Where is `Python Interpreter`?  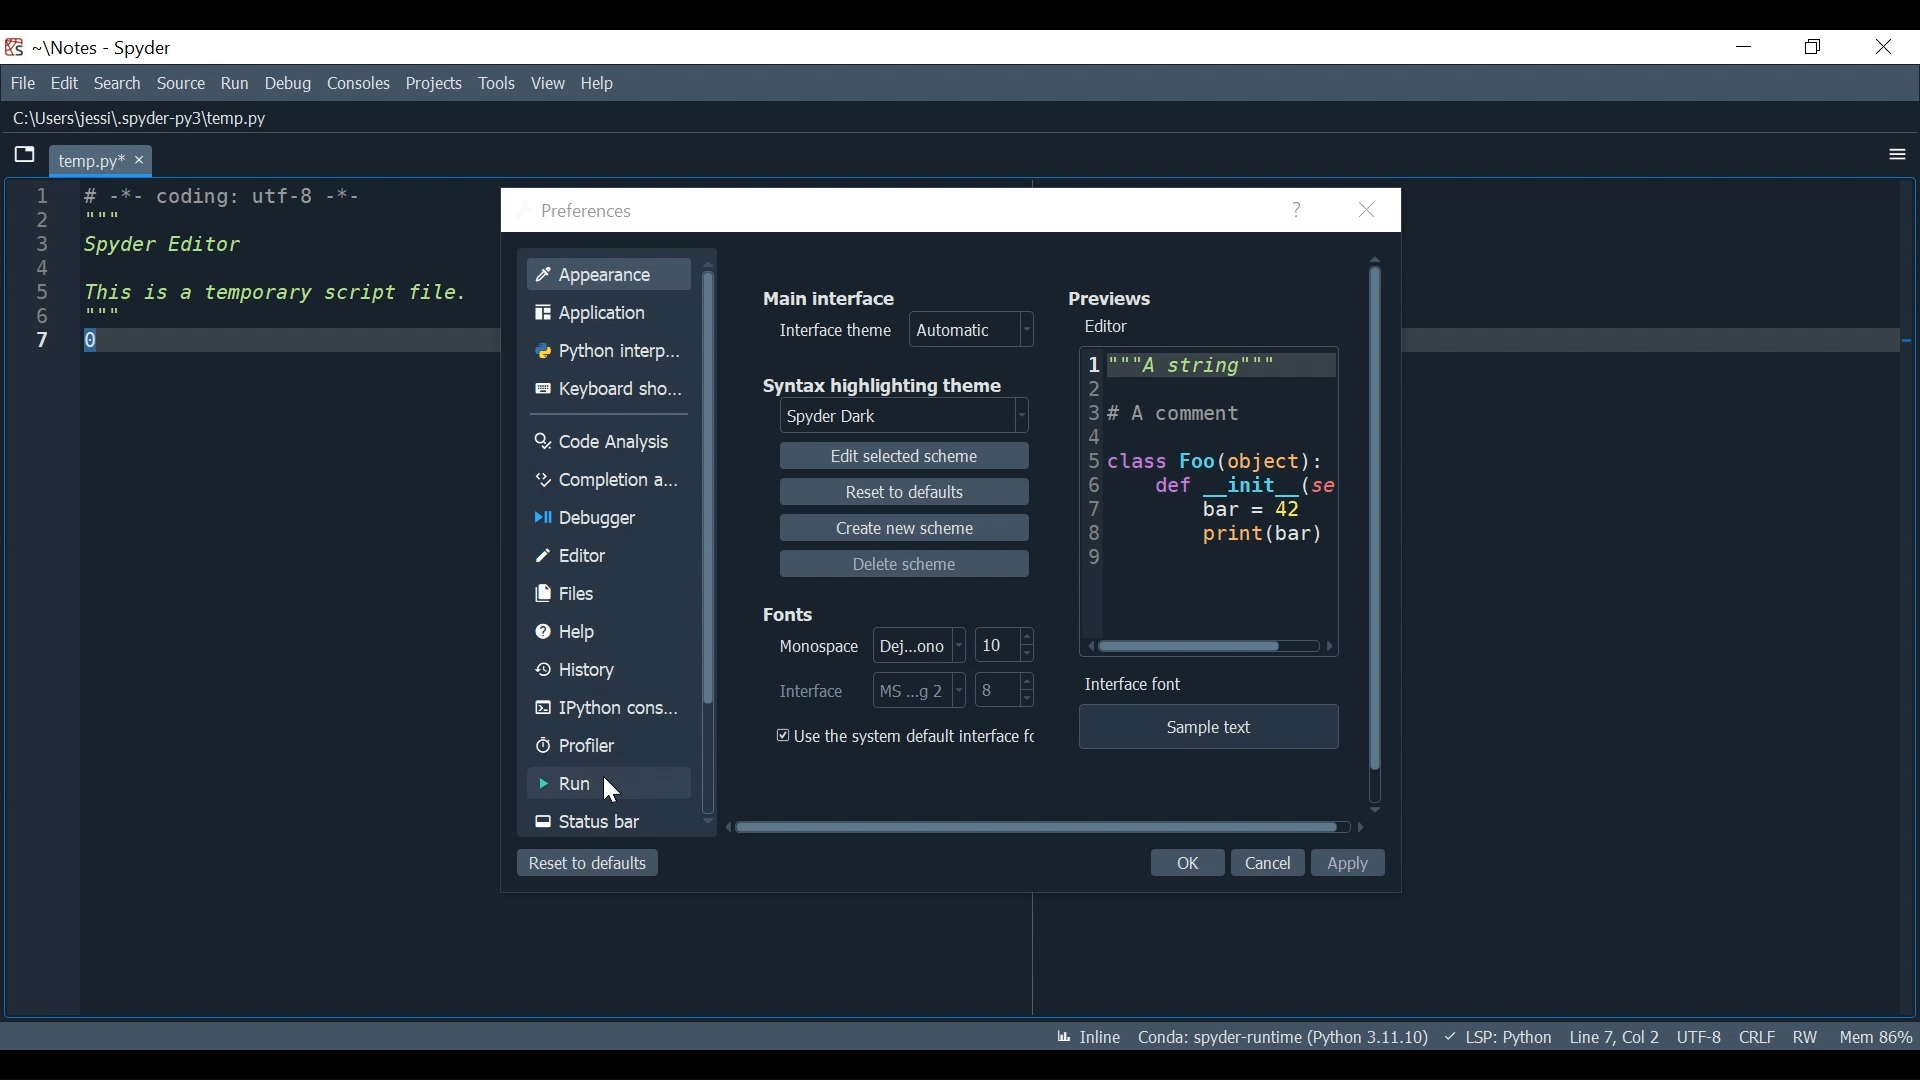
Python Interpreter is located at coordinates (604, 351).